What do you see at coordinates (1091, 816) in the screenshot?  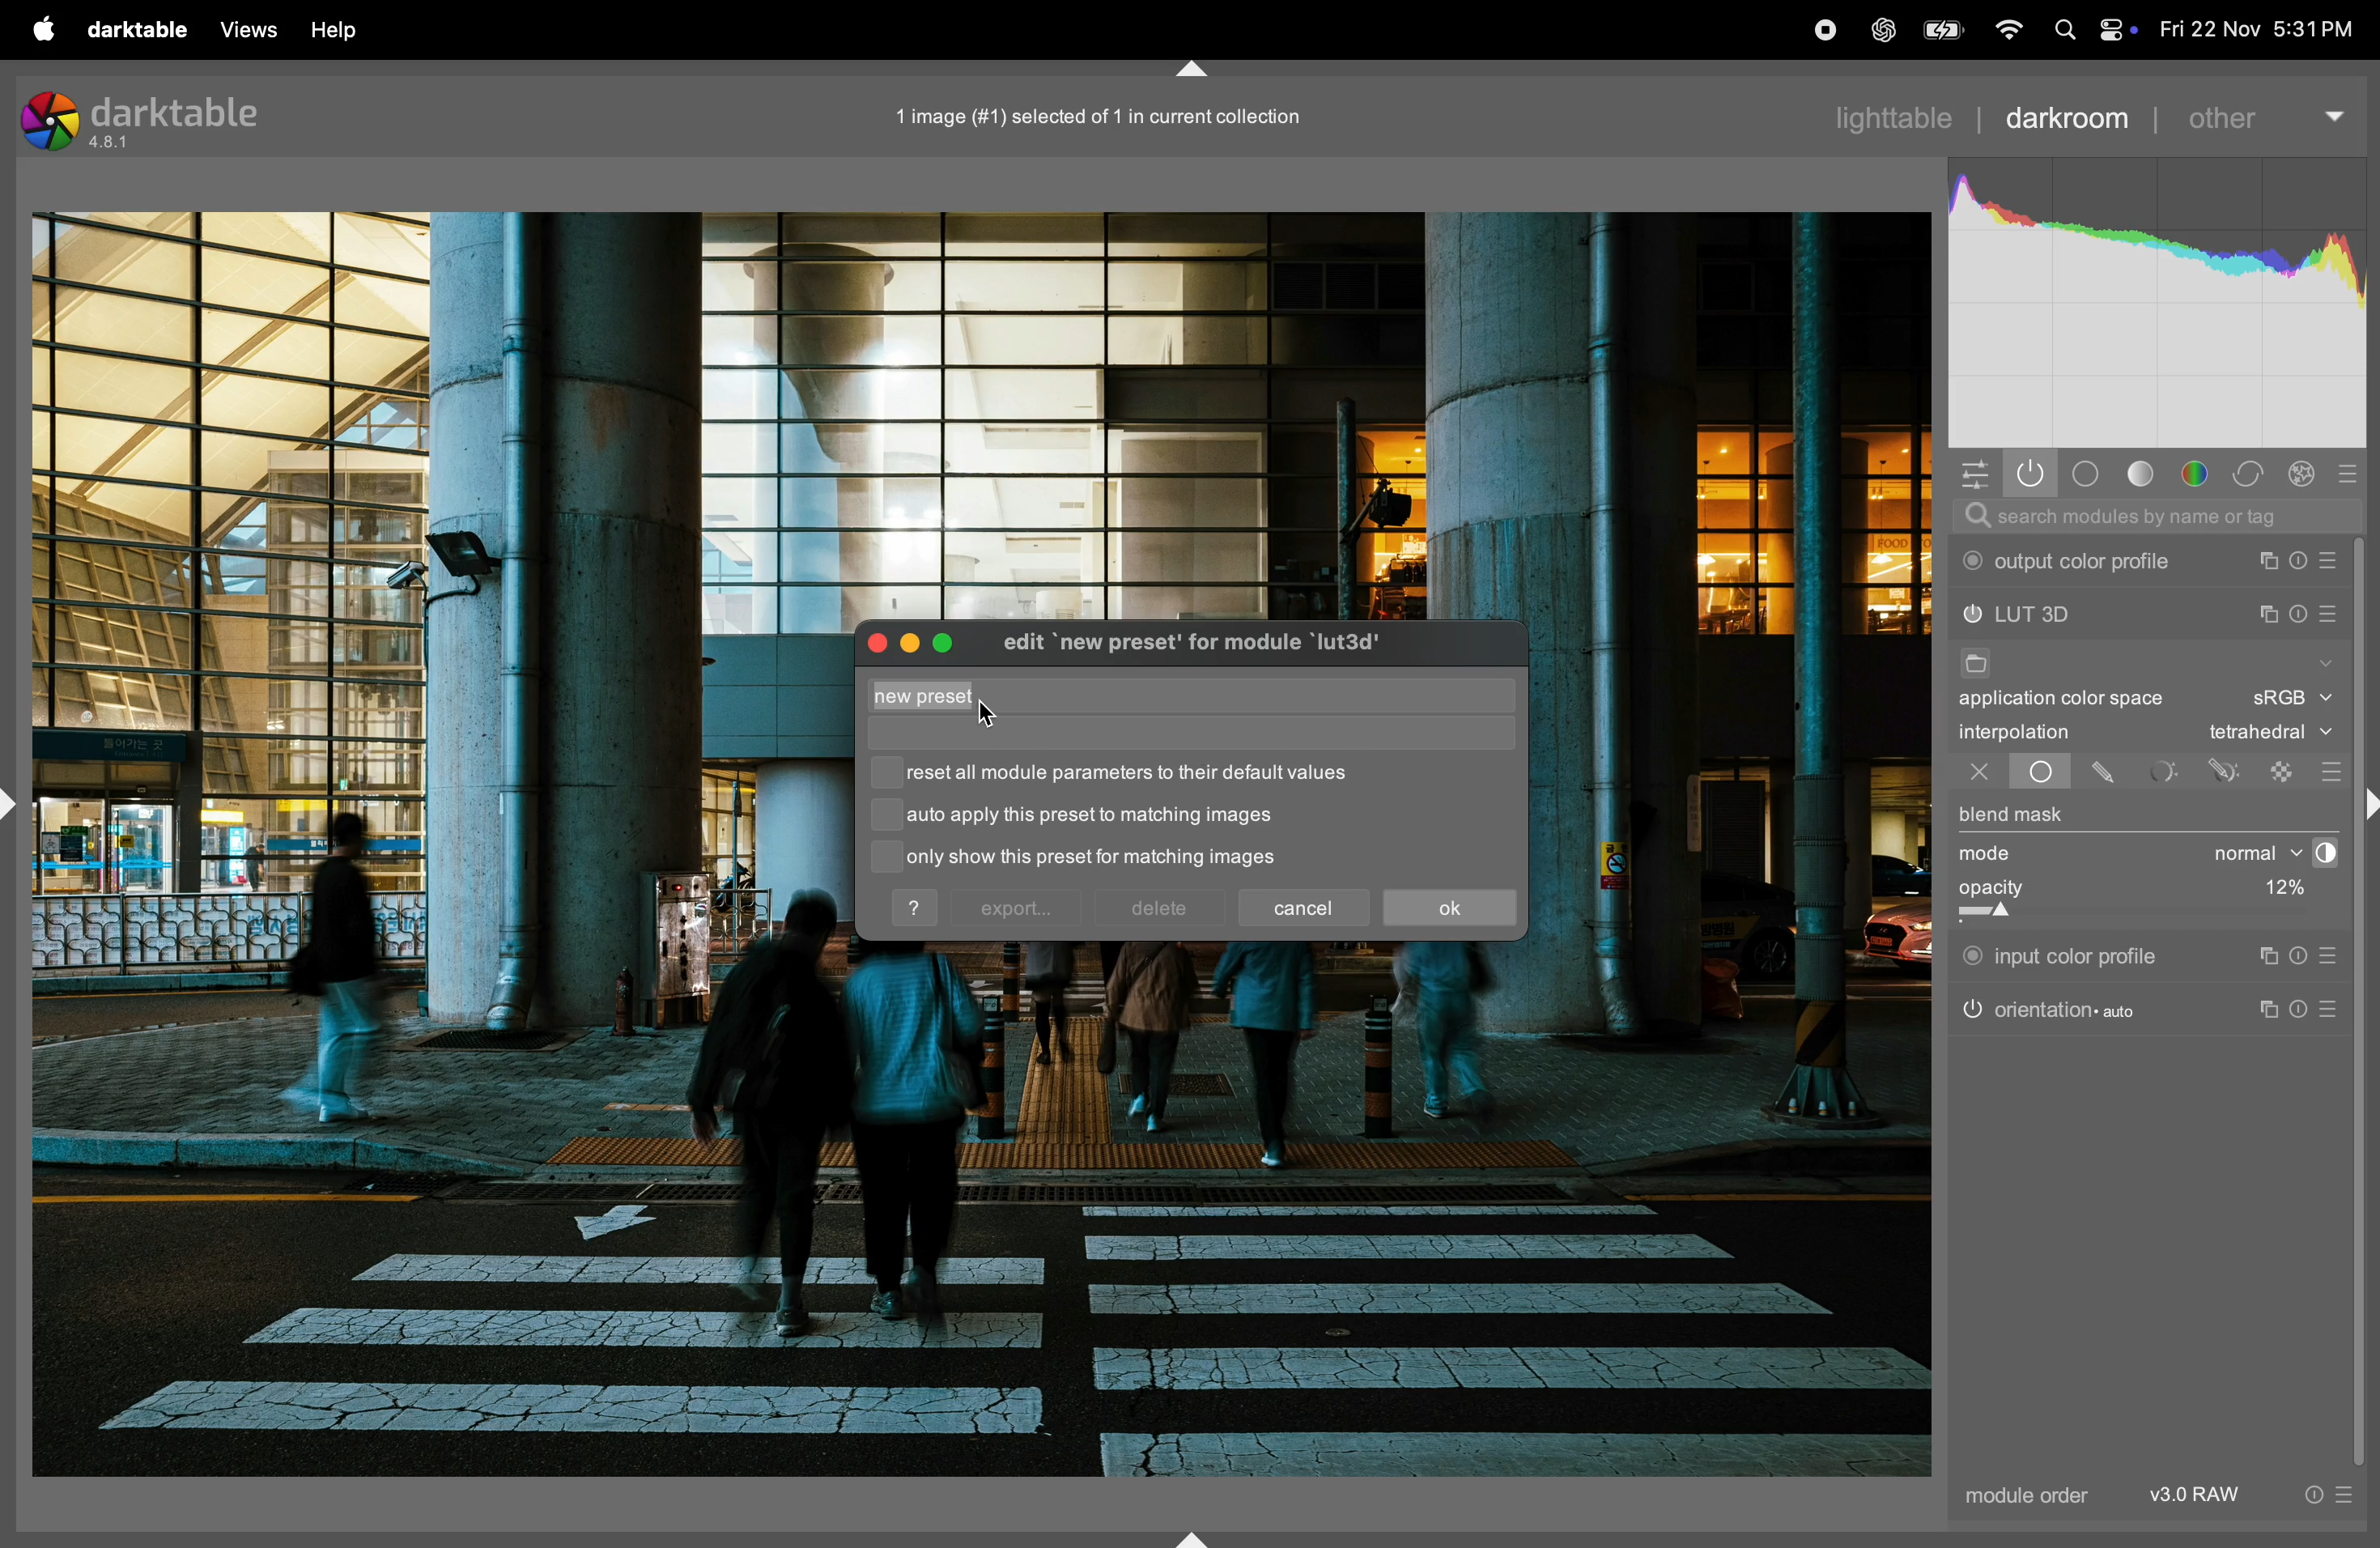 I see `auto apply presets to images` at bounding box center [1091, 816].